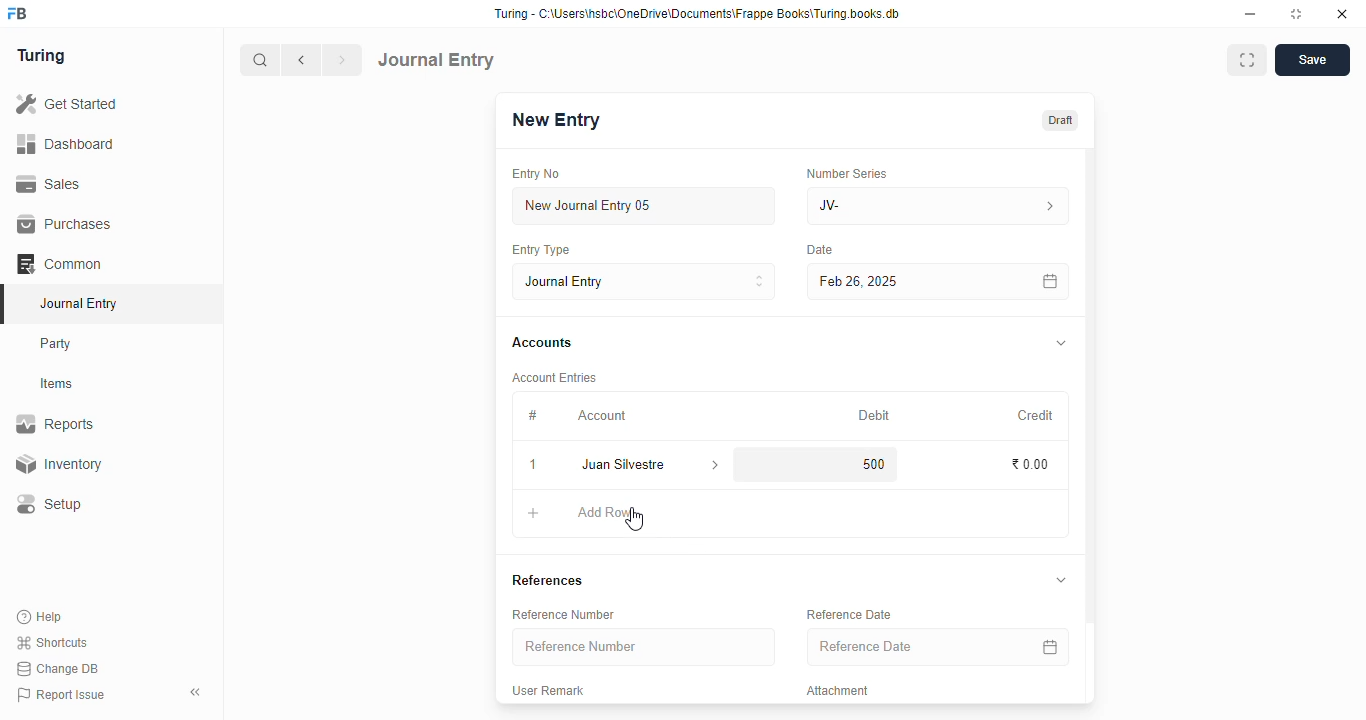 The image size is (1366, 720). What do you see at coordinates (547, 580) in the screenshot?
I see `references` at bounding box center [547, 580].